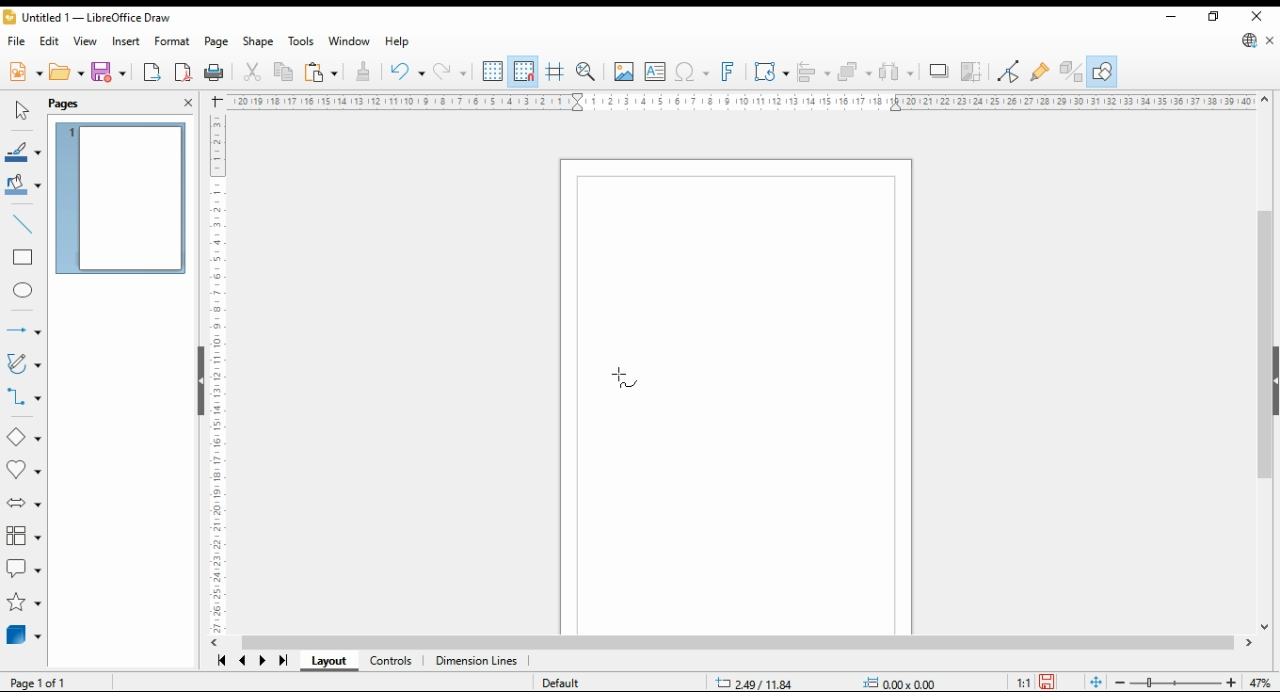 The image size is (1280, 692). What do you see at coordinates (937, 71) in the screenshot?
I see `shadow` at bounding box center [937, 71].